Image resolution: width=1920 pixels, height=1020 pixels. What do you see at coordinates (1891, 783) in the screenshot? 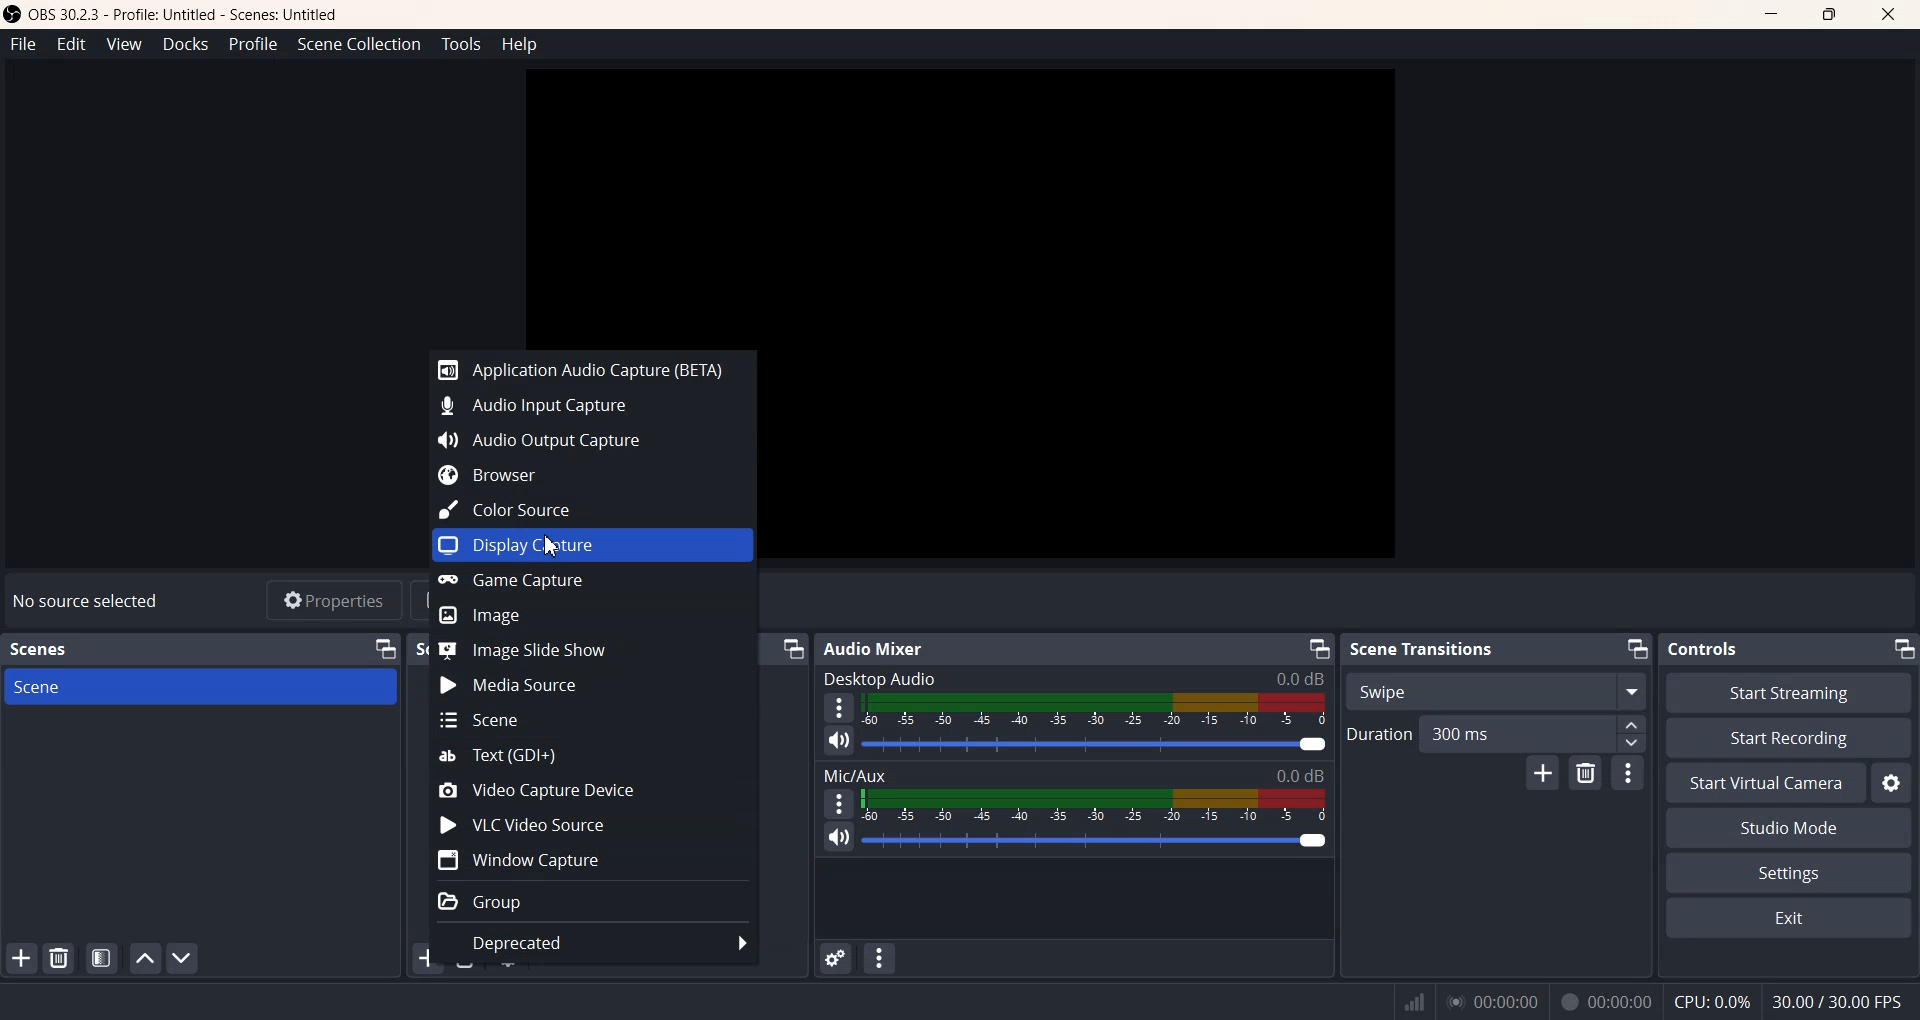
I see `Settings` at bounding box center [1891, 783].